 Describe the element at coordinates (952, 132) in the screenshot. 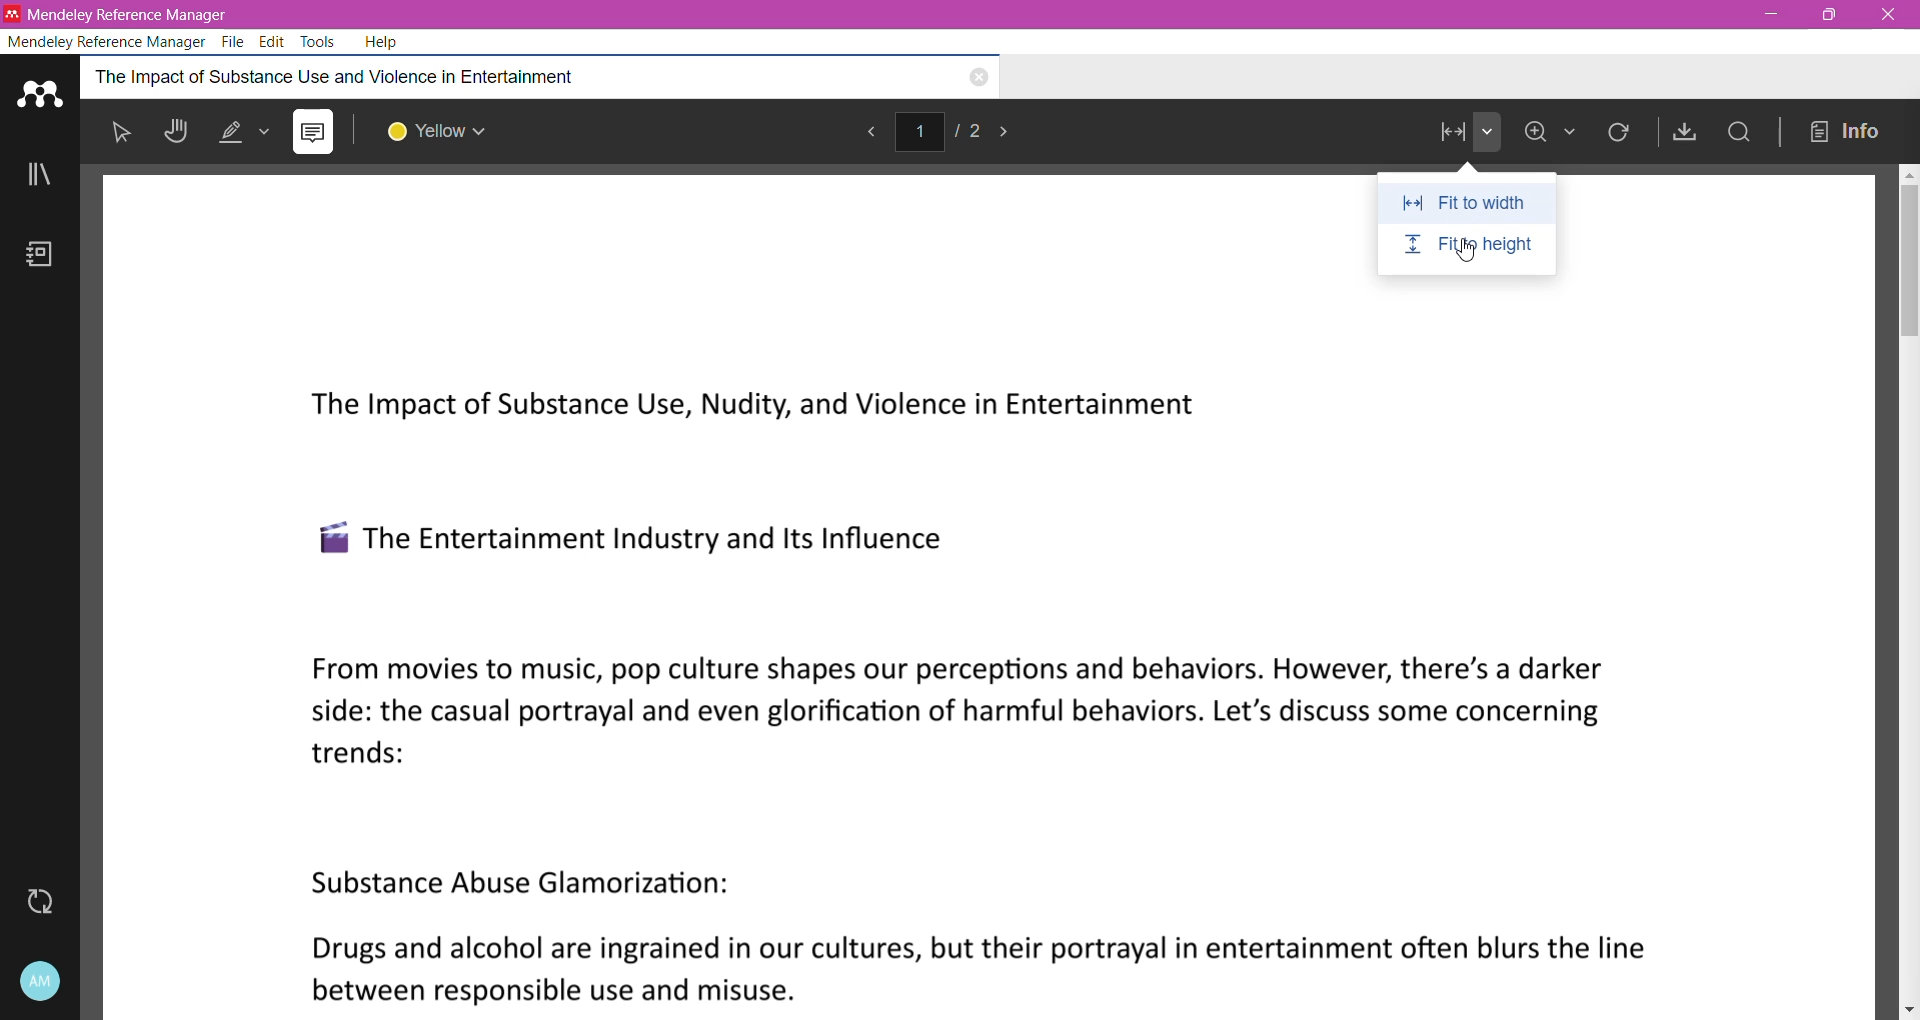

I see `Current Page/Total Number of Pages` at that location.